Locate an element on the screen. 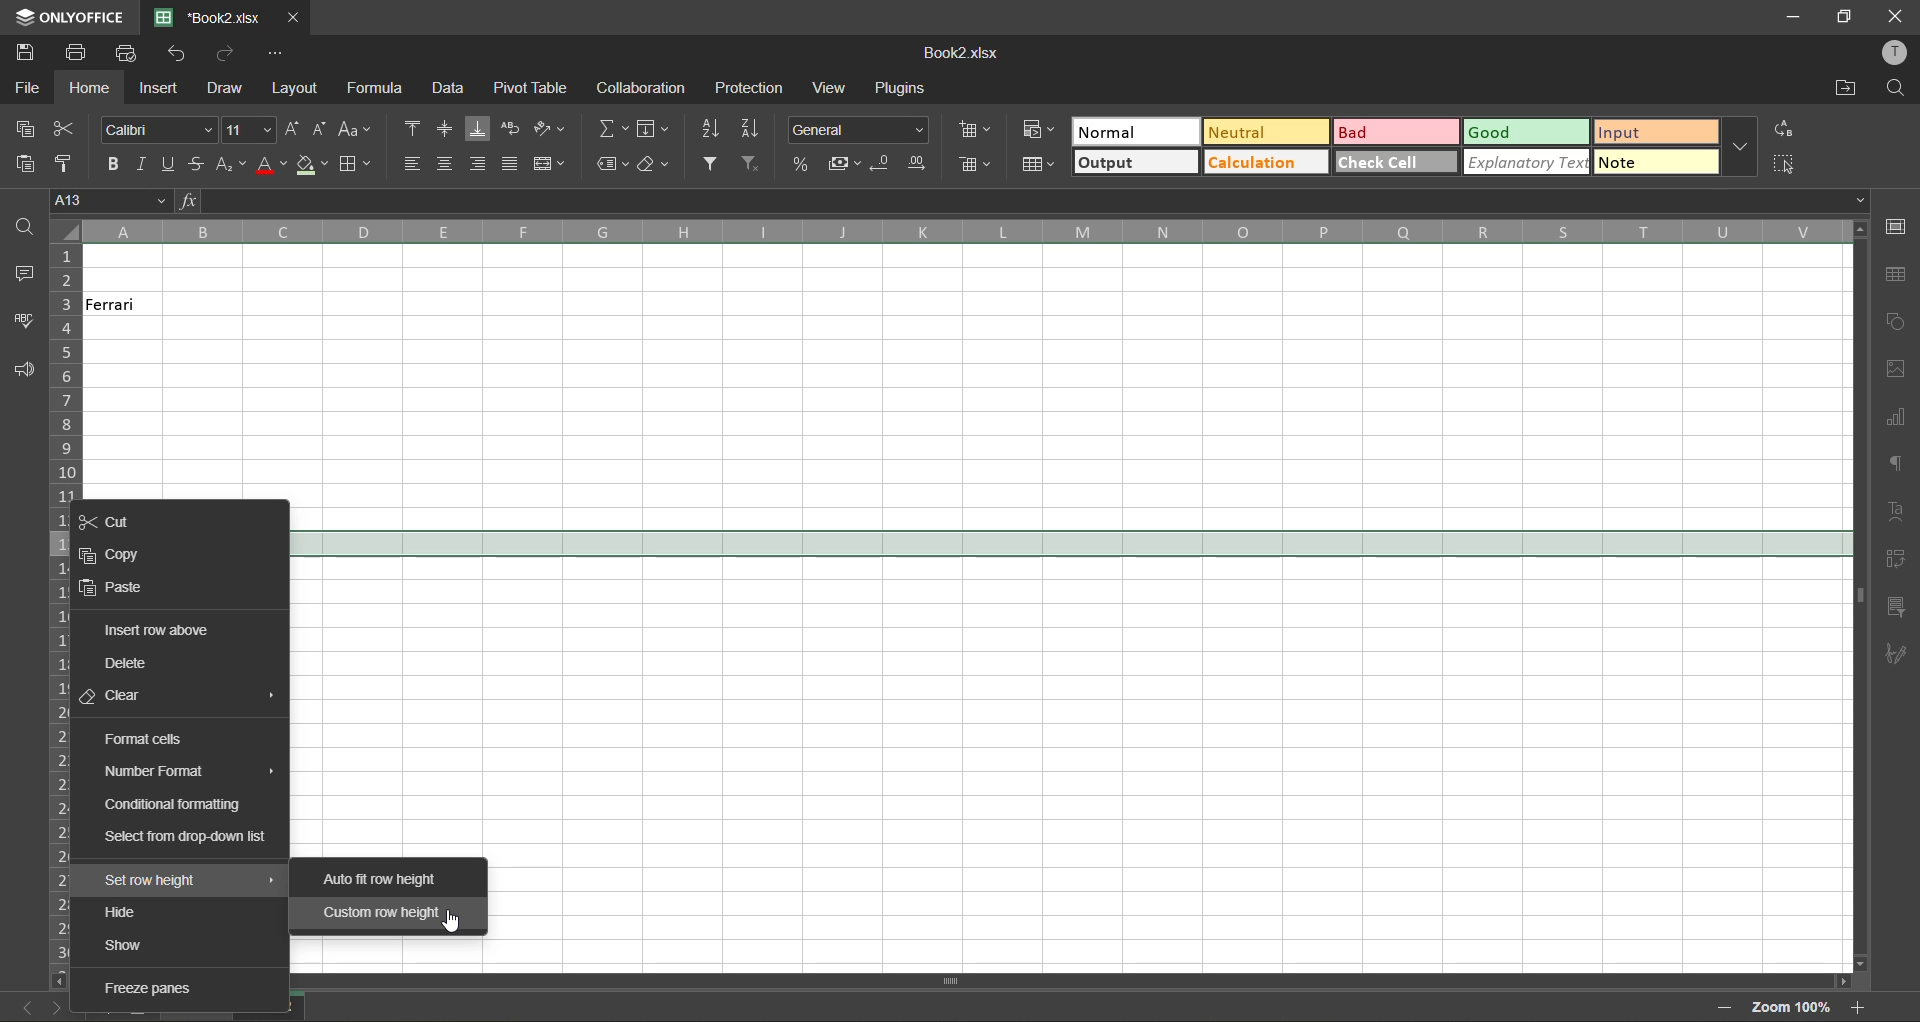 This screenshot has height=1022, width=1920. delete is located at coordinates (131, 662).